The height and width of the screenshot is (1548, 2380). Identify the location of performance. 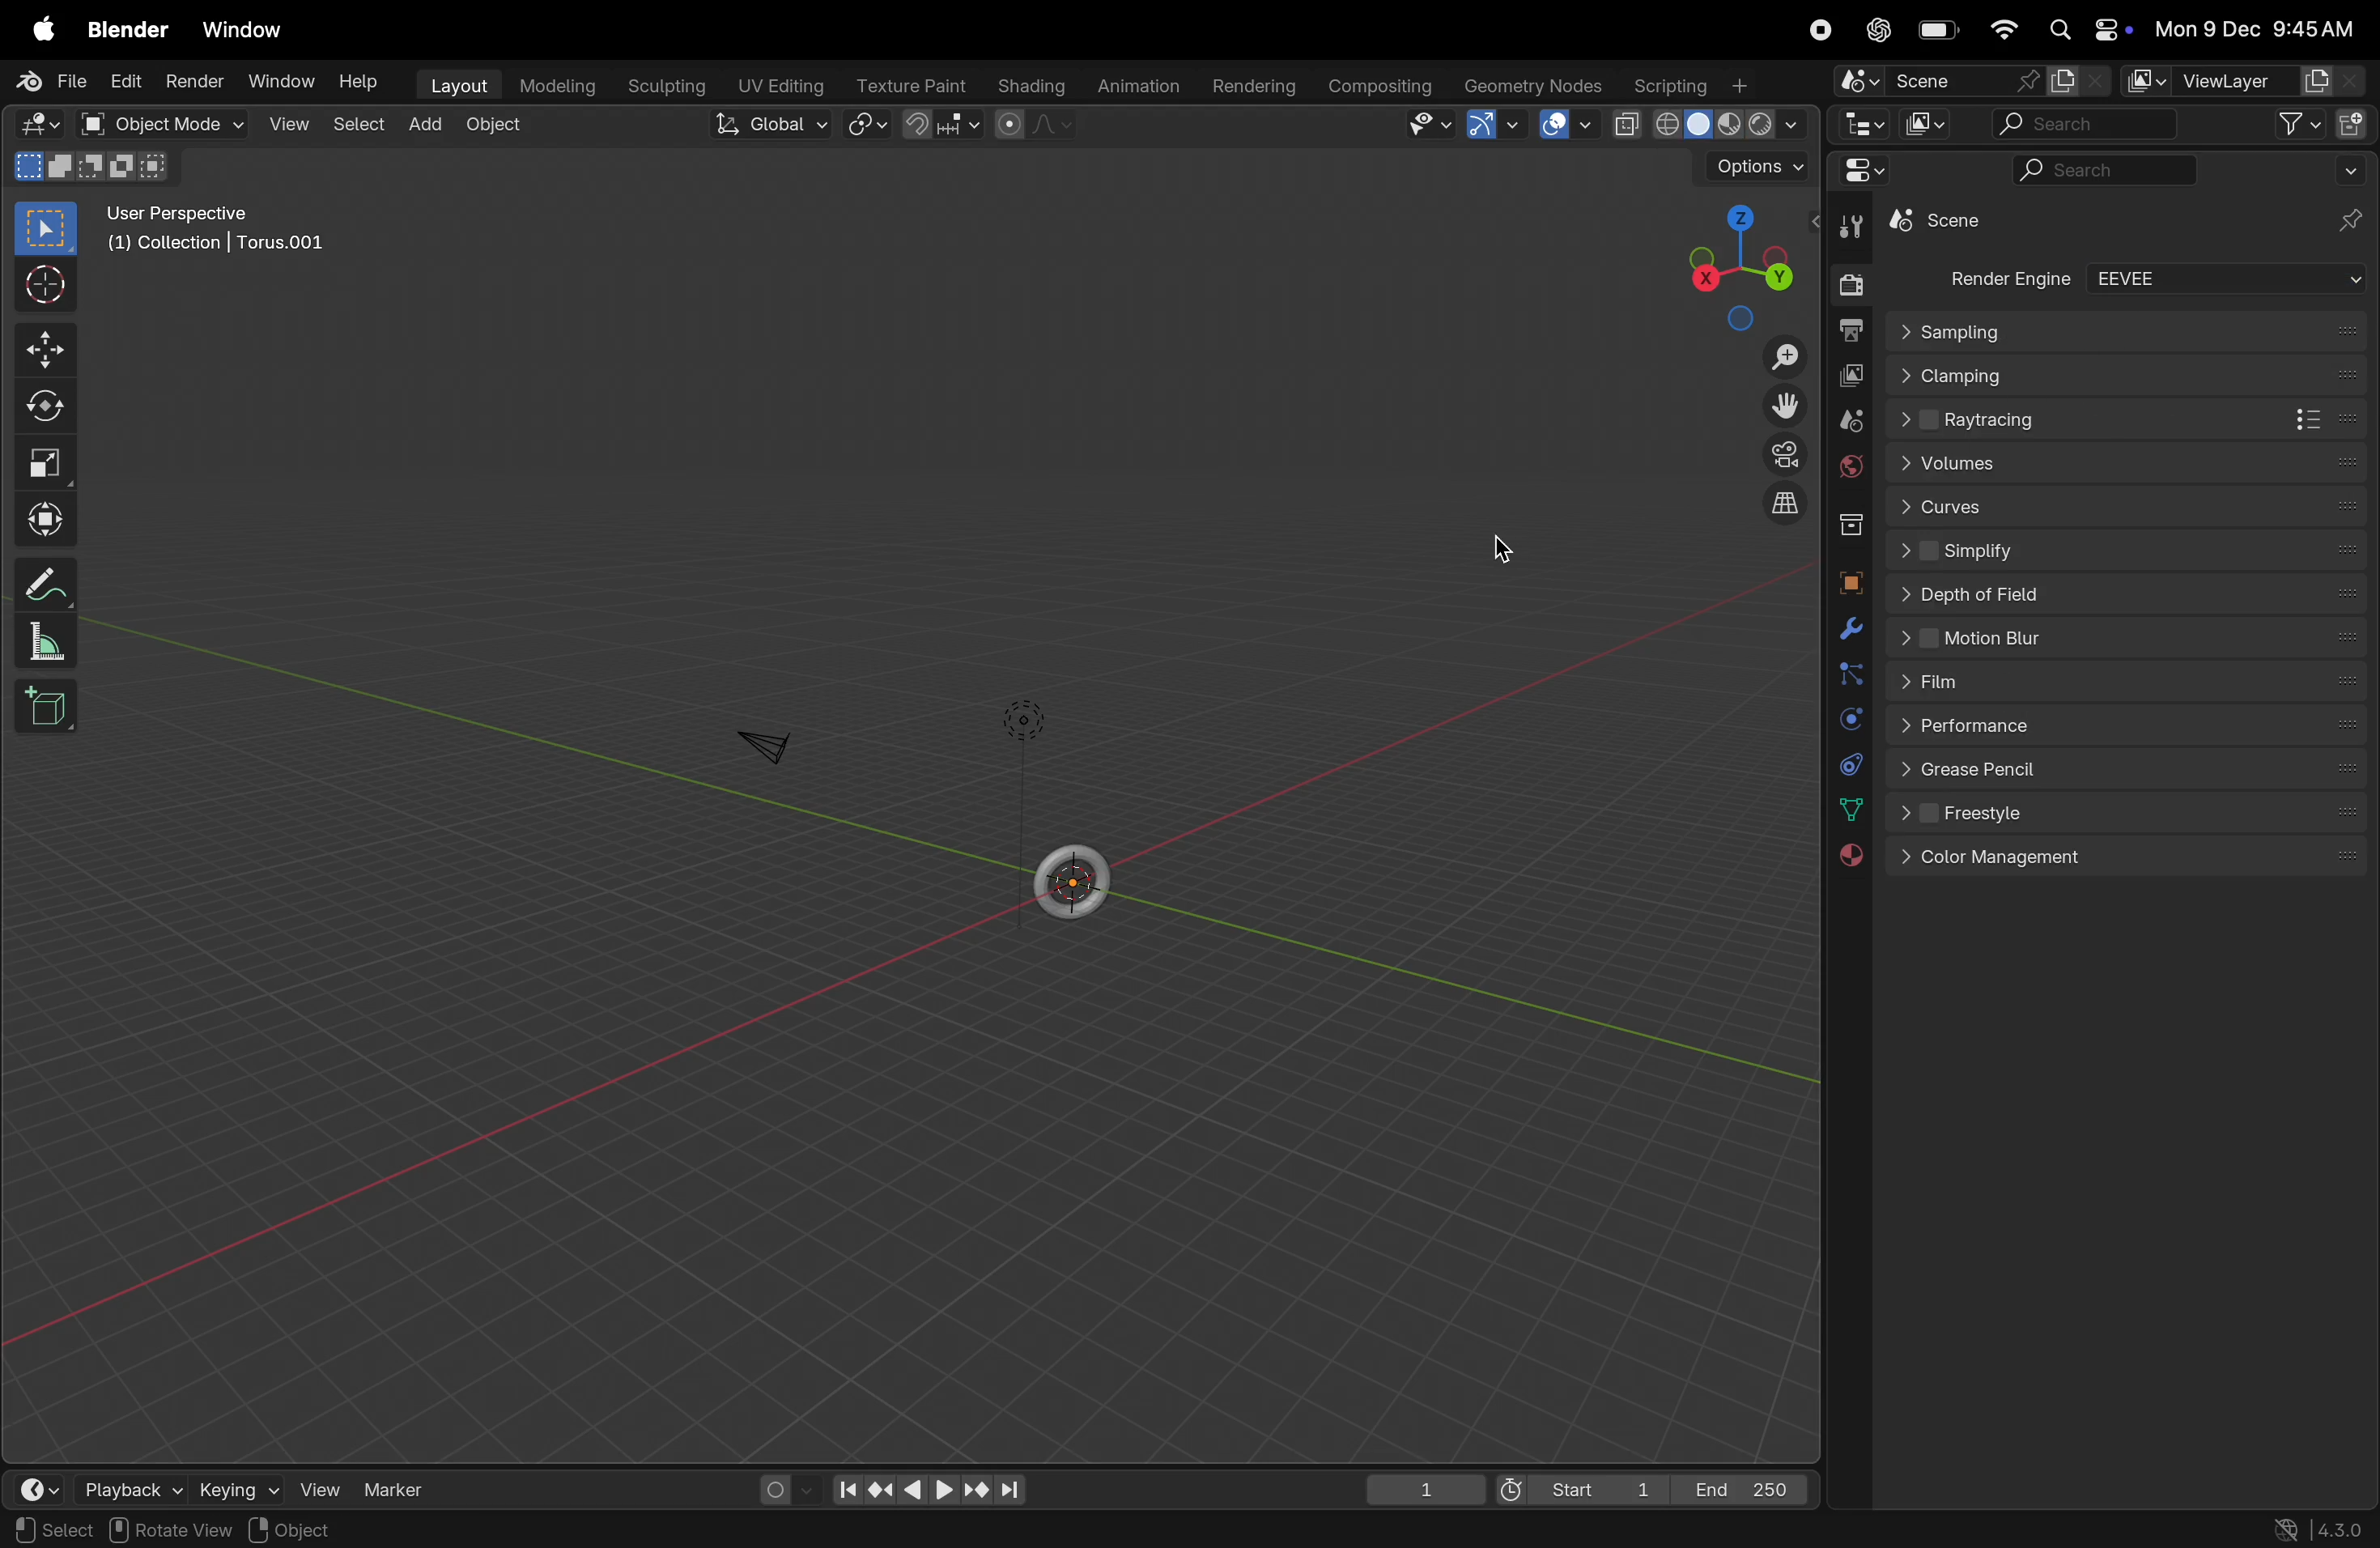
(2131, 732).